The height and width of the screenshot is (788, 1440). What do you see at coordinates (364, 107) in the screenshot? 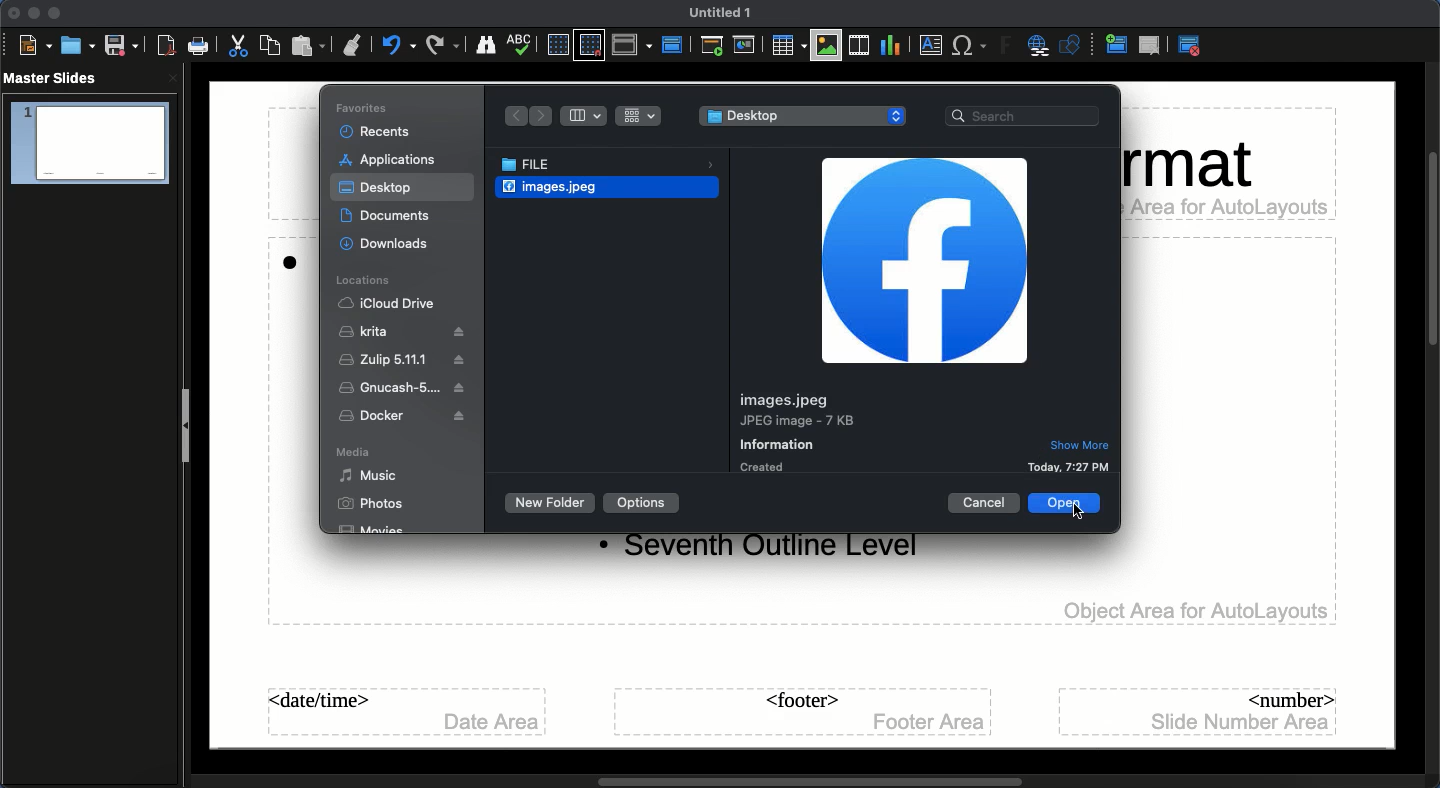
I see `Favorites` at bounding box center [364, 107].